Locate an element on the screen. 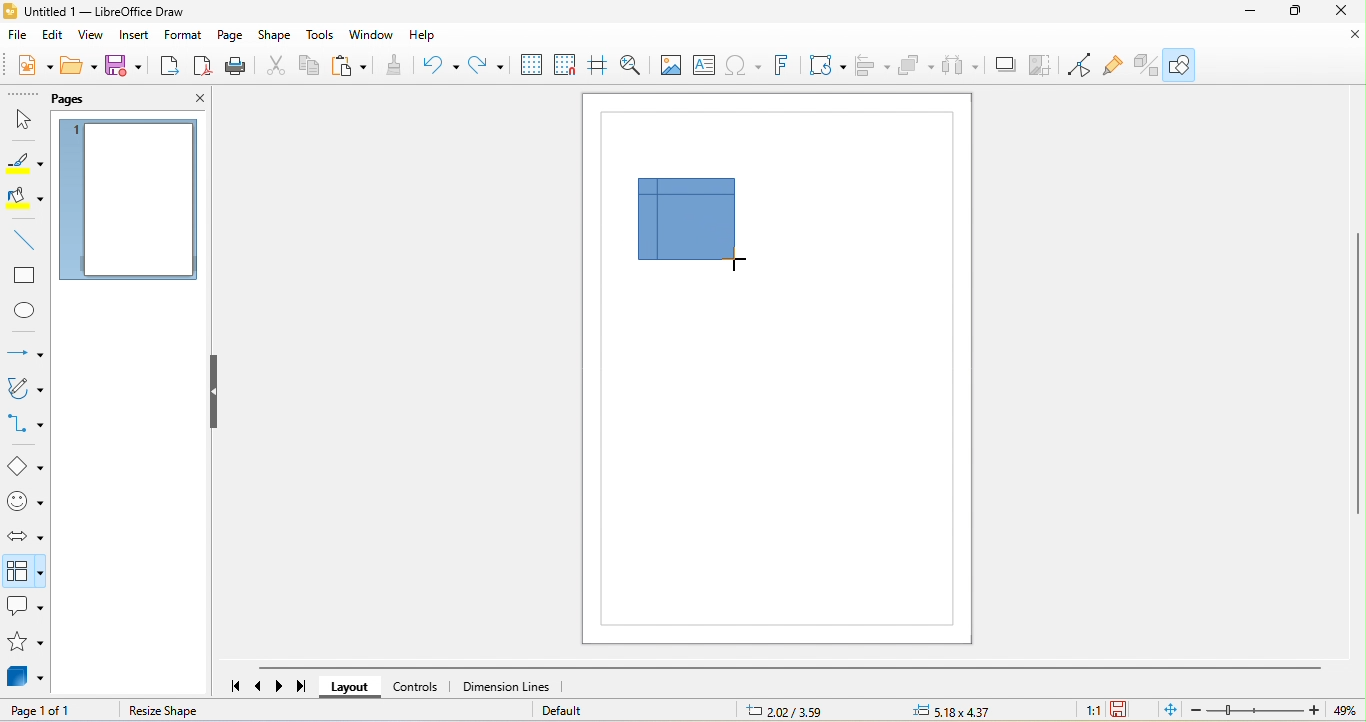  export is located at coordinates (169, 66).